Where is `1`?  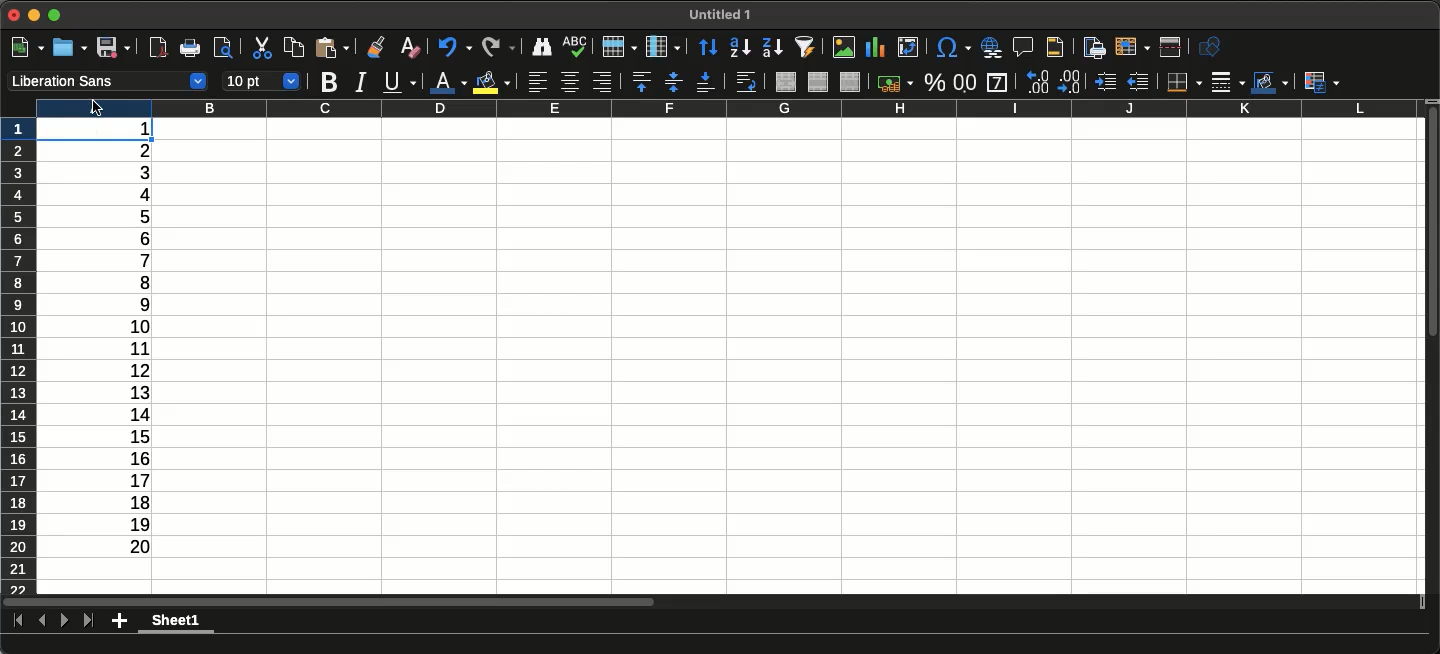
1 is located at coordinates (136, 131).